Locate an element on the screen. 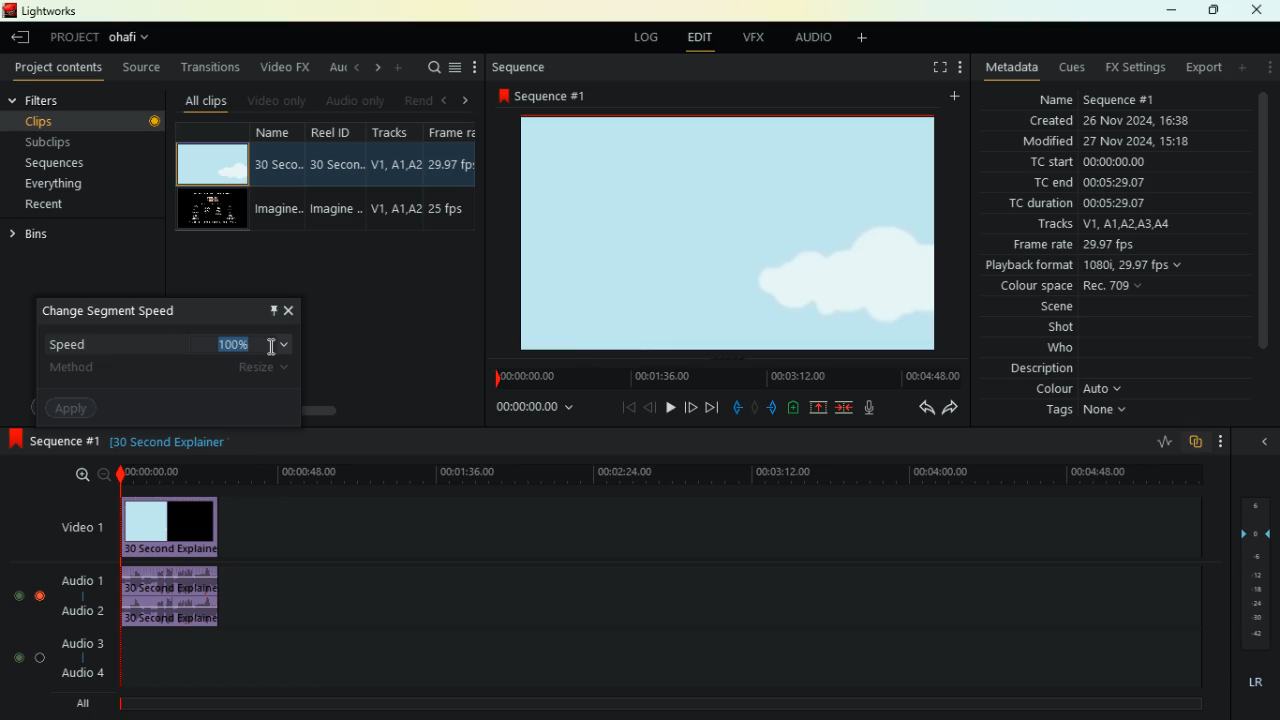  button is located at coordinates (152, 122).